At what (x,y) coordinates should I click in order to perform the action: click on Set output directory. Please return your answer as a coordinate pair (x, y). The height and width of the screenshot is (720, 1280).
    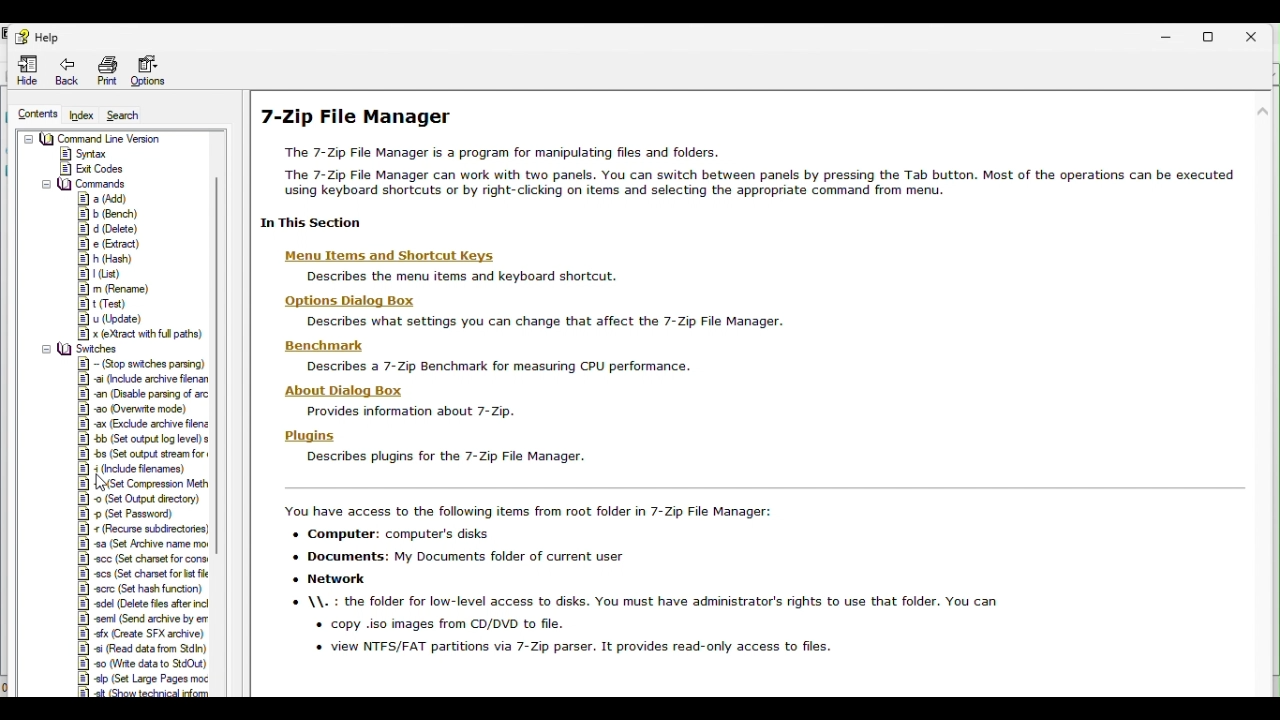
    Looking at the image, I should click on (140, 498).